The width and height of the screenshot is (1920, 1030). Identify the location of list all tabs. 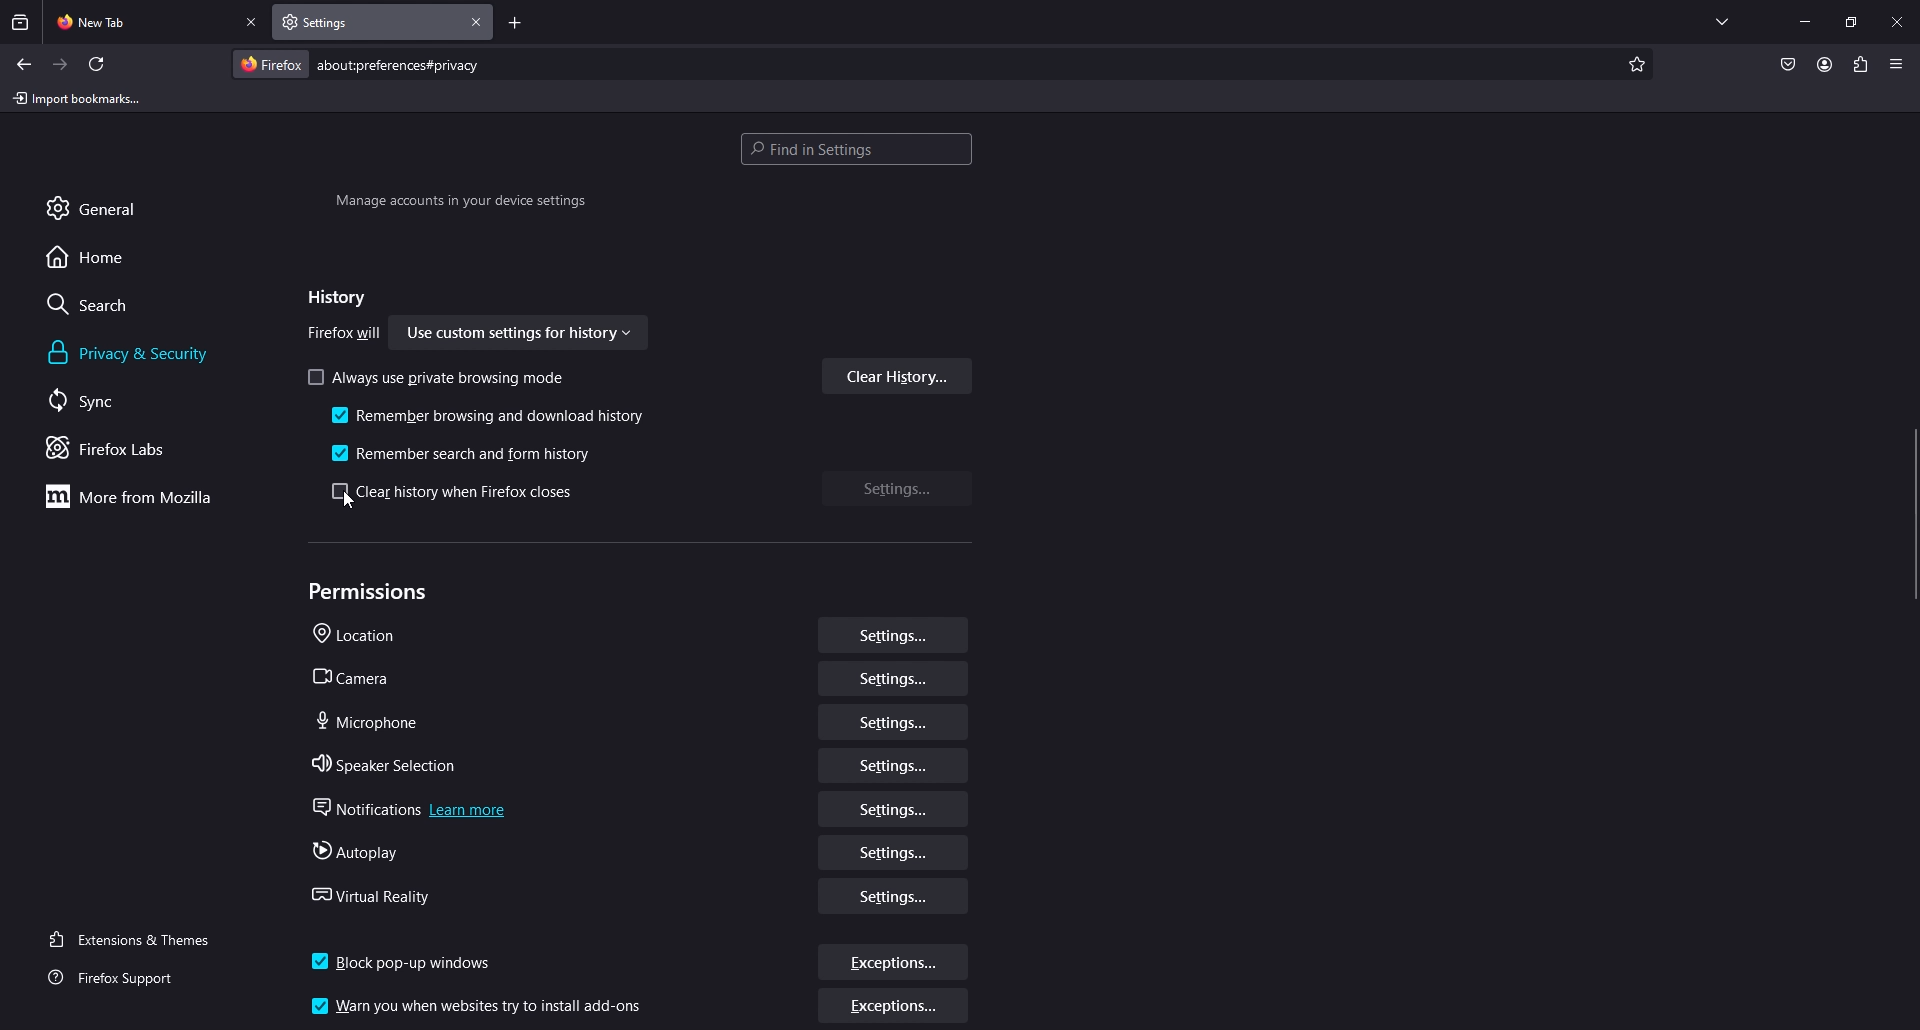
(1722, 18).